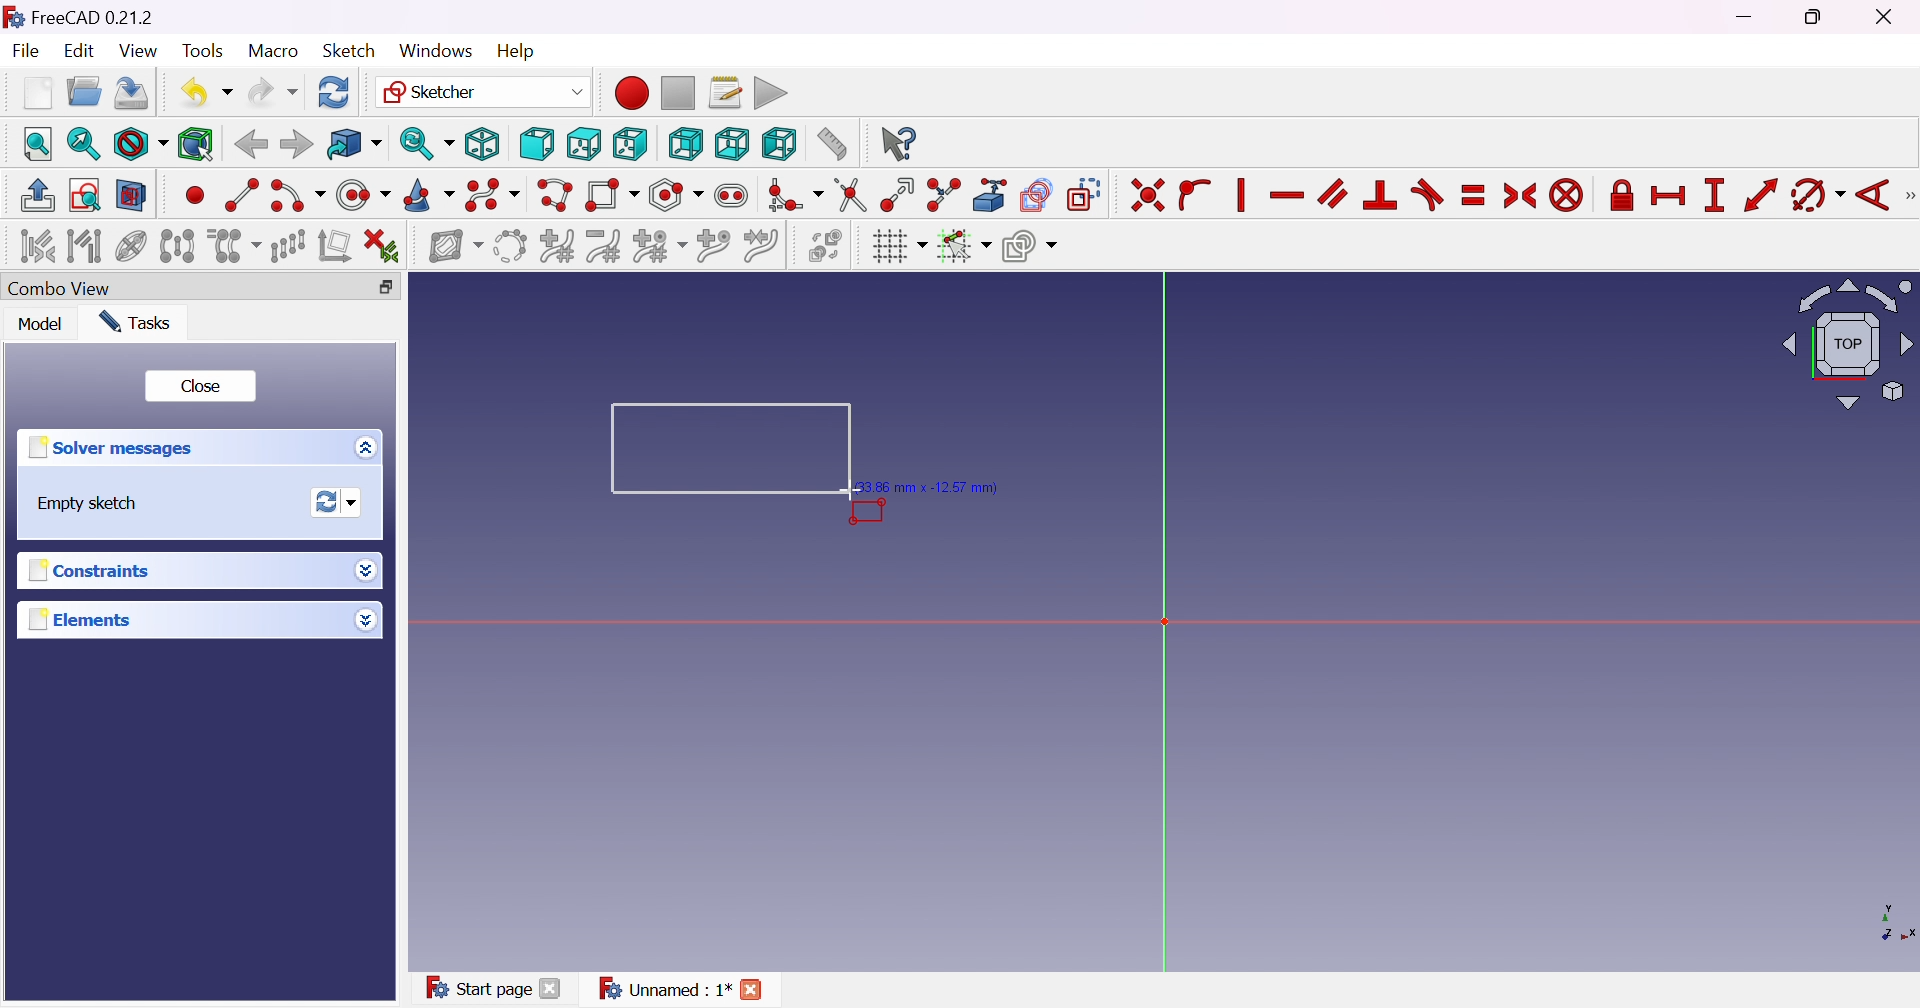 The image size is (1920, 1008). I want to click on Restore down, so click(386, 288).